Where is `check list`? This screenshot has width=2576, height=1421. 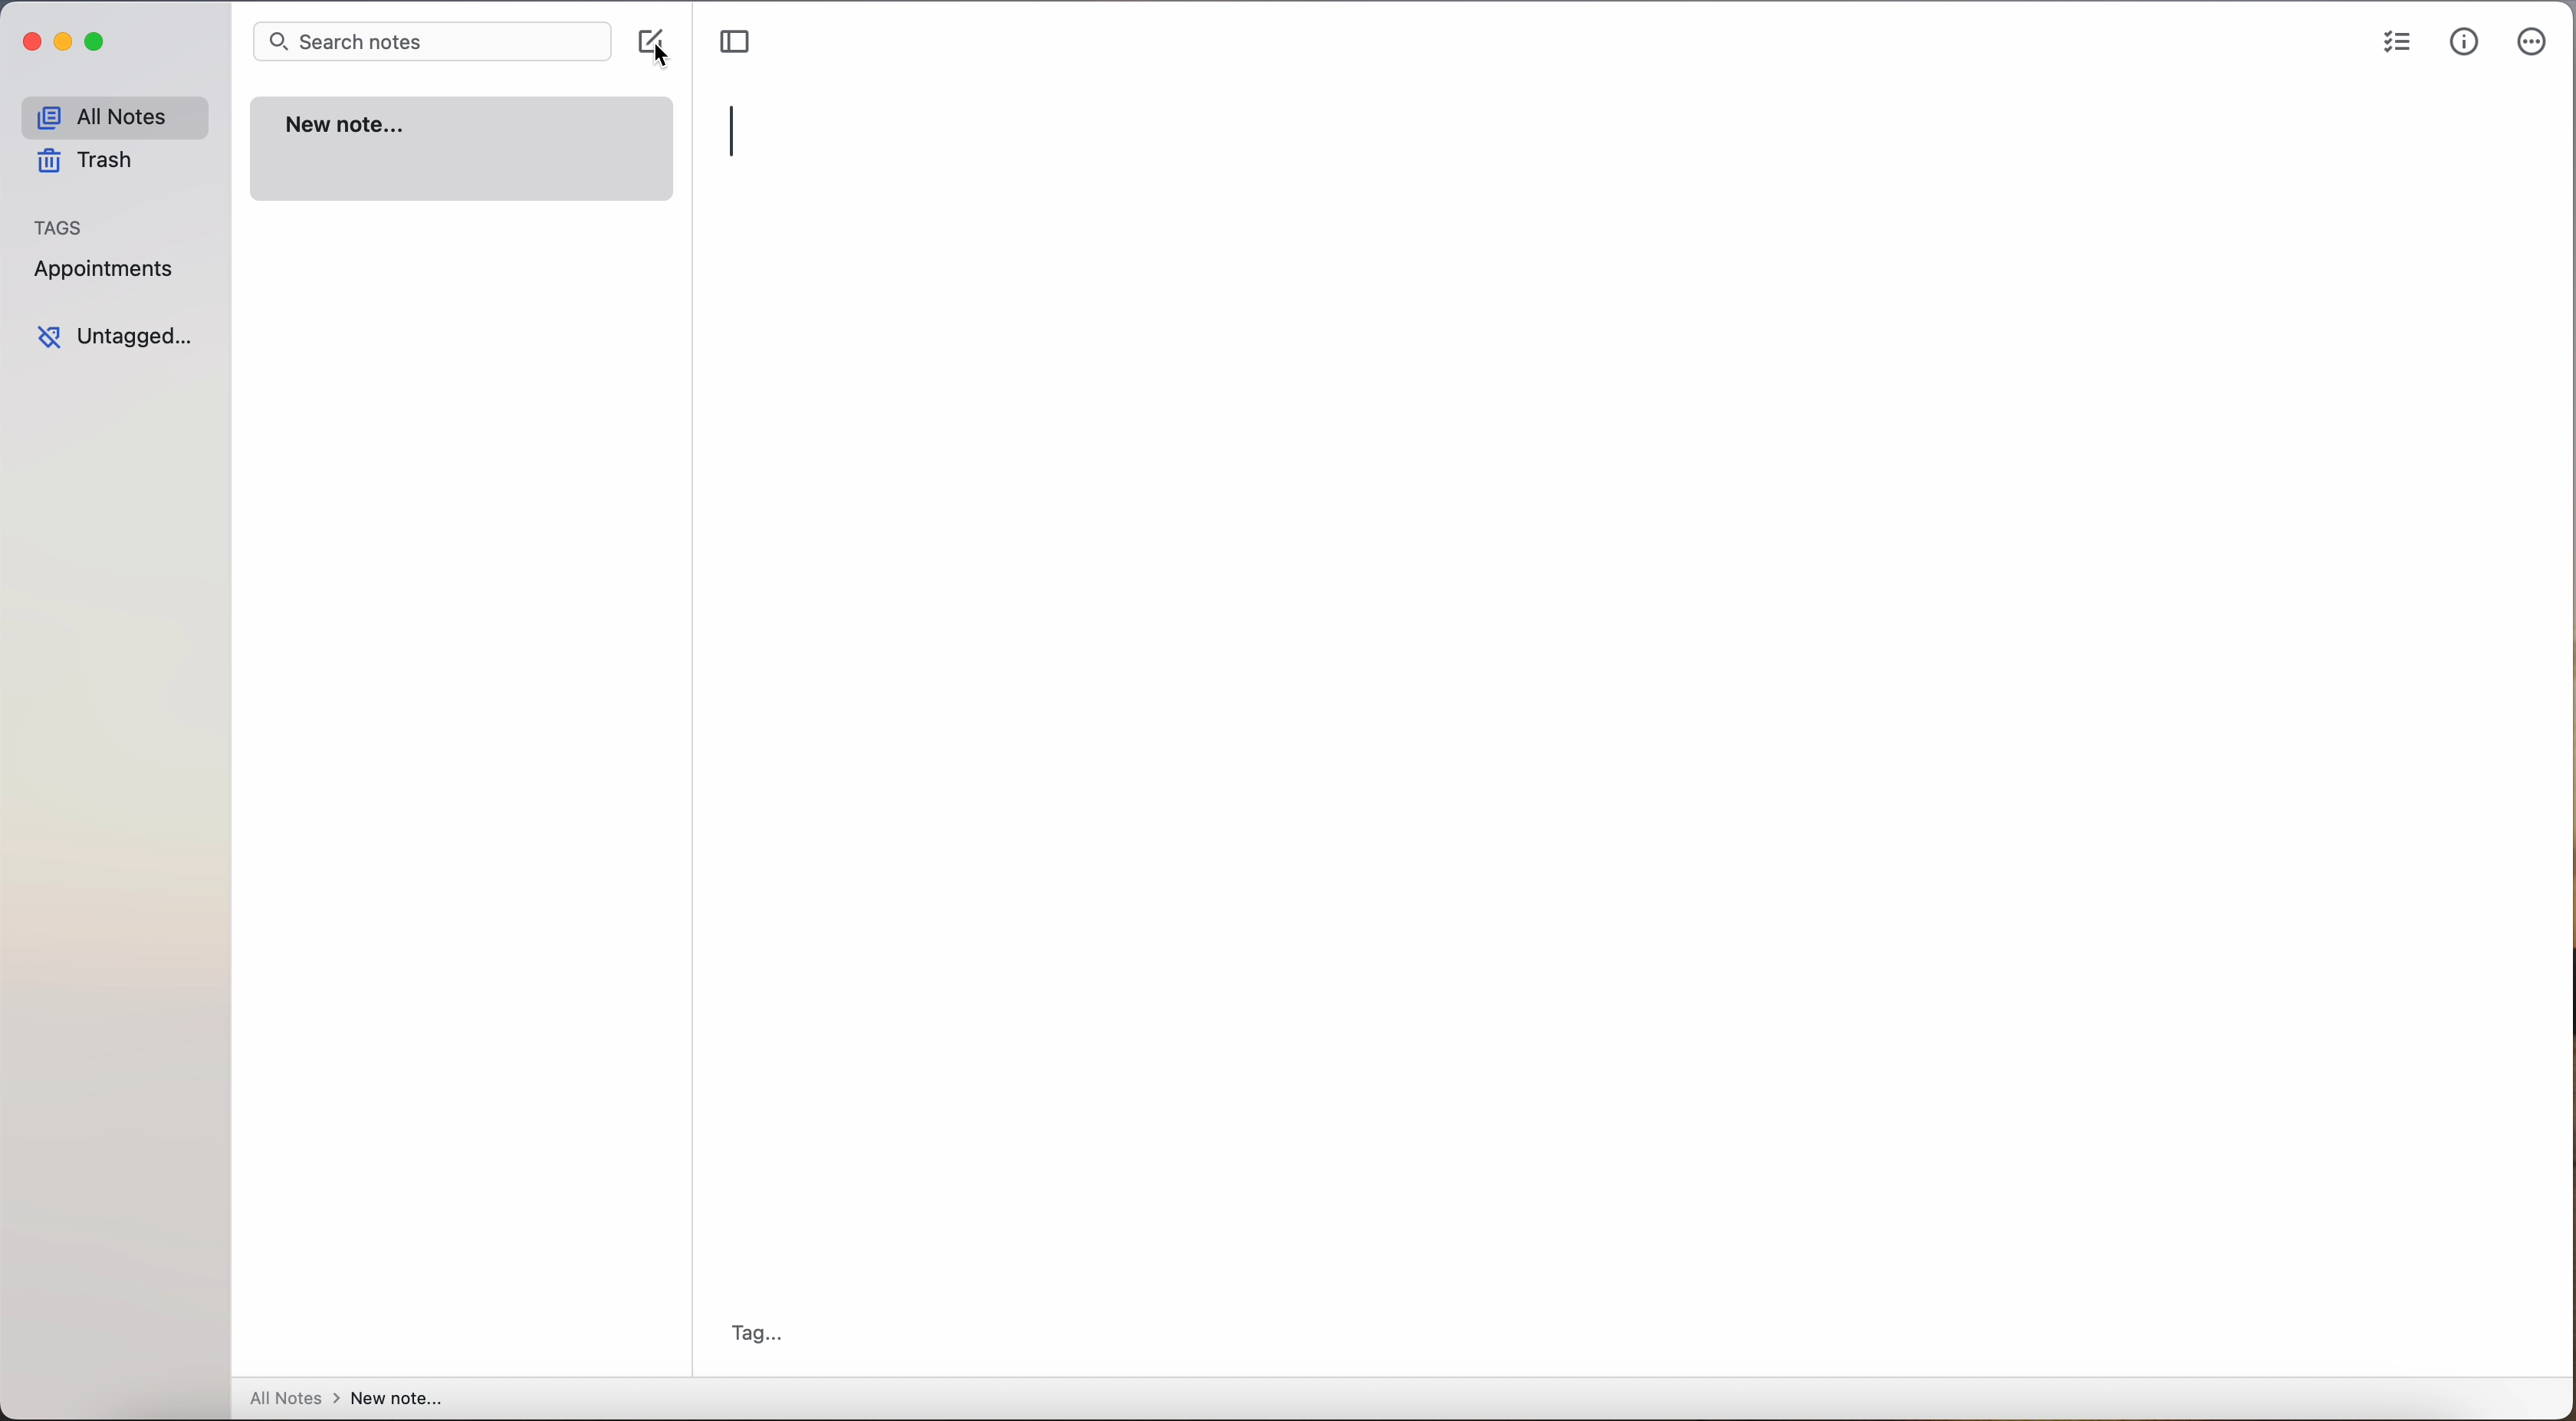
check list is located at coordinates (2399, 46).